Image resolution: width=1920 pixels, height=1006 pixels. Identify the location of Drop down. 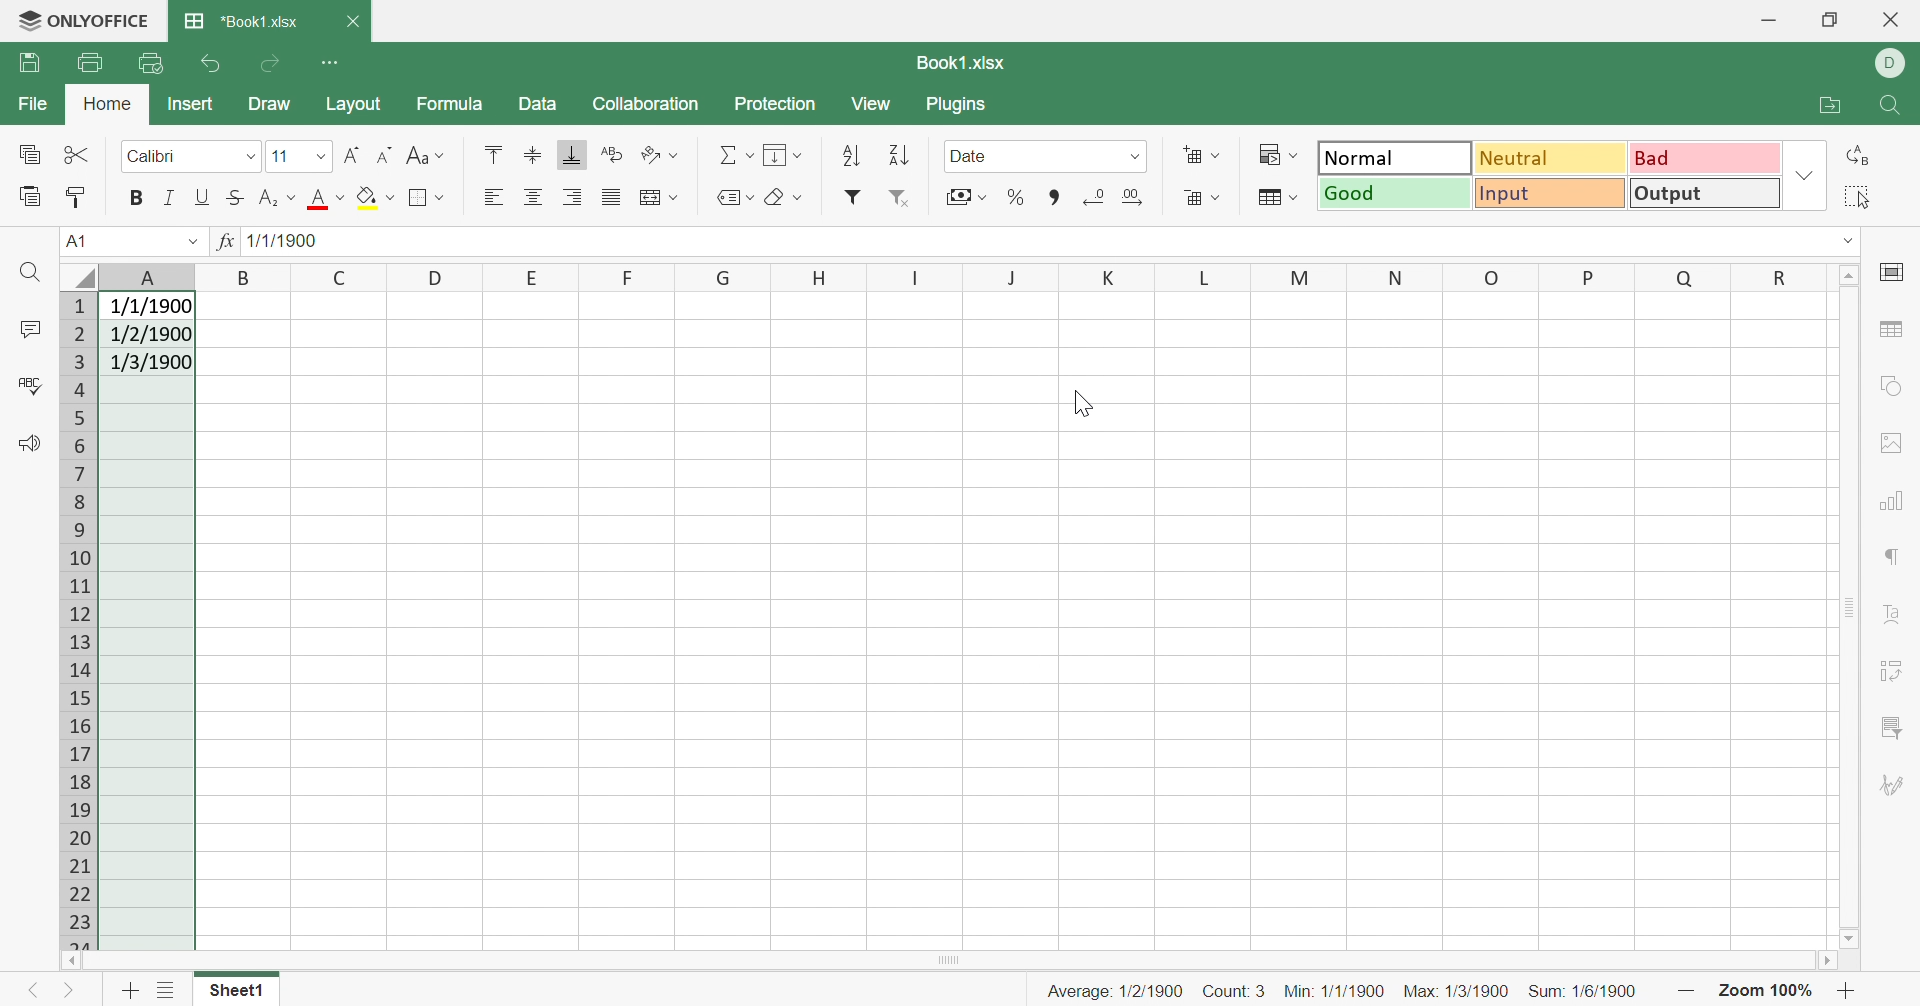
(1849, 242).